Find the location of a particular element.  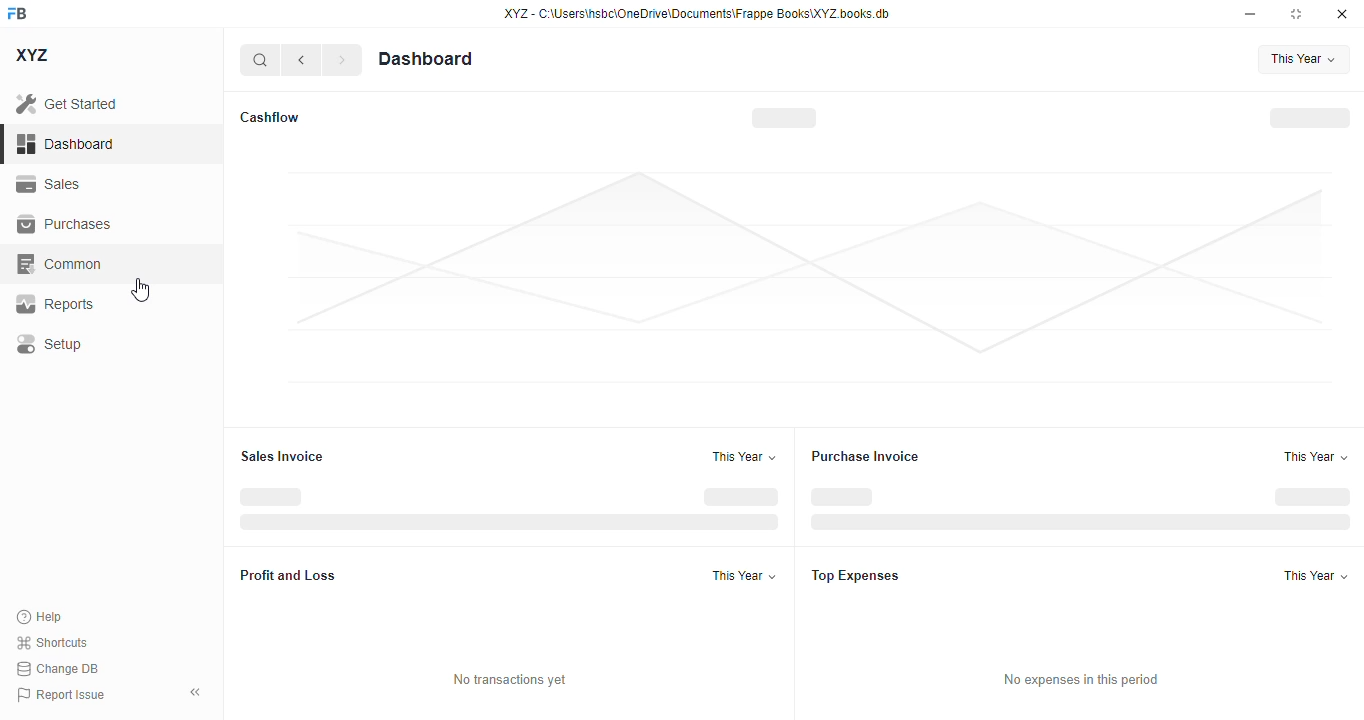

toggle sidebar is located at coordinates (197, 692).